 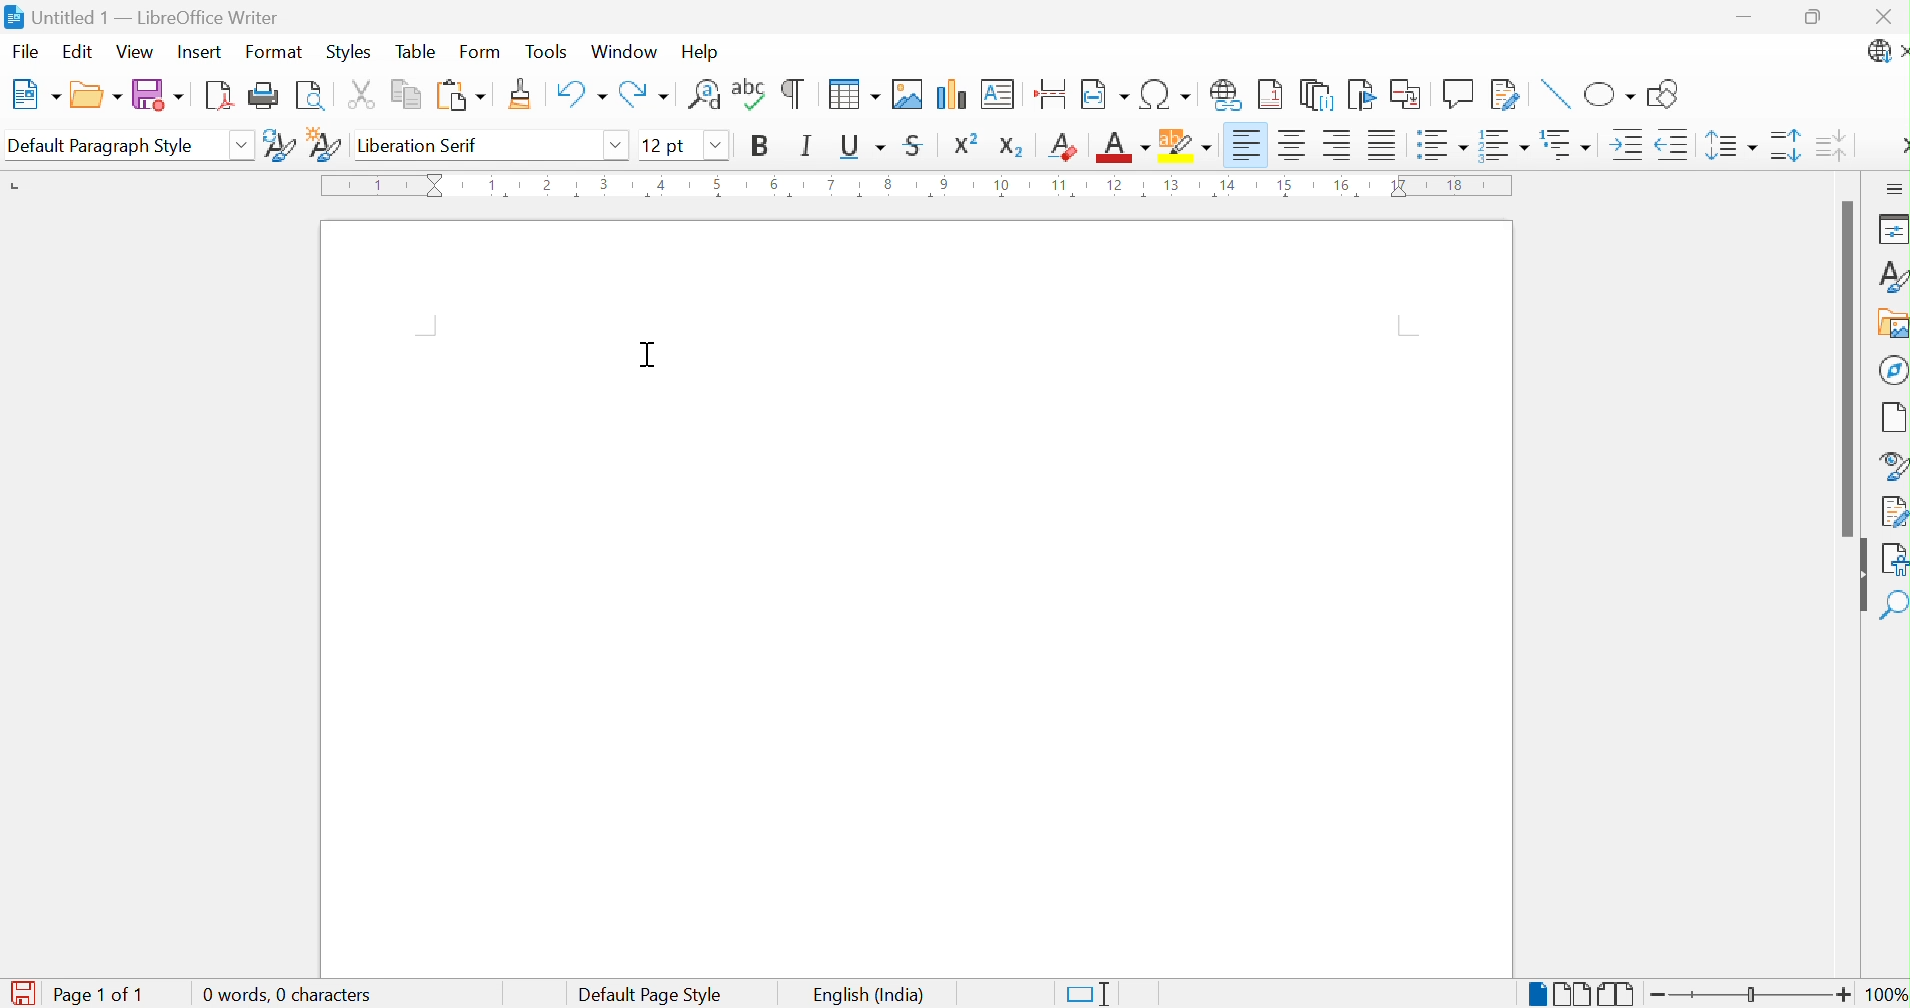 What do you see at coordinates (103, 995) in the screenshot?
I see `Page 1 of 1` at bounding box center [103, 995].